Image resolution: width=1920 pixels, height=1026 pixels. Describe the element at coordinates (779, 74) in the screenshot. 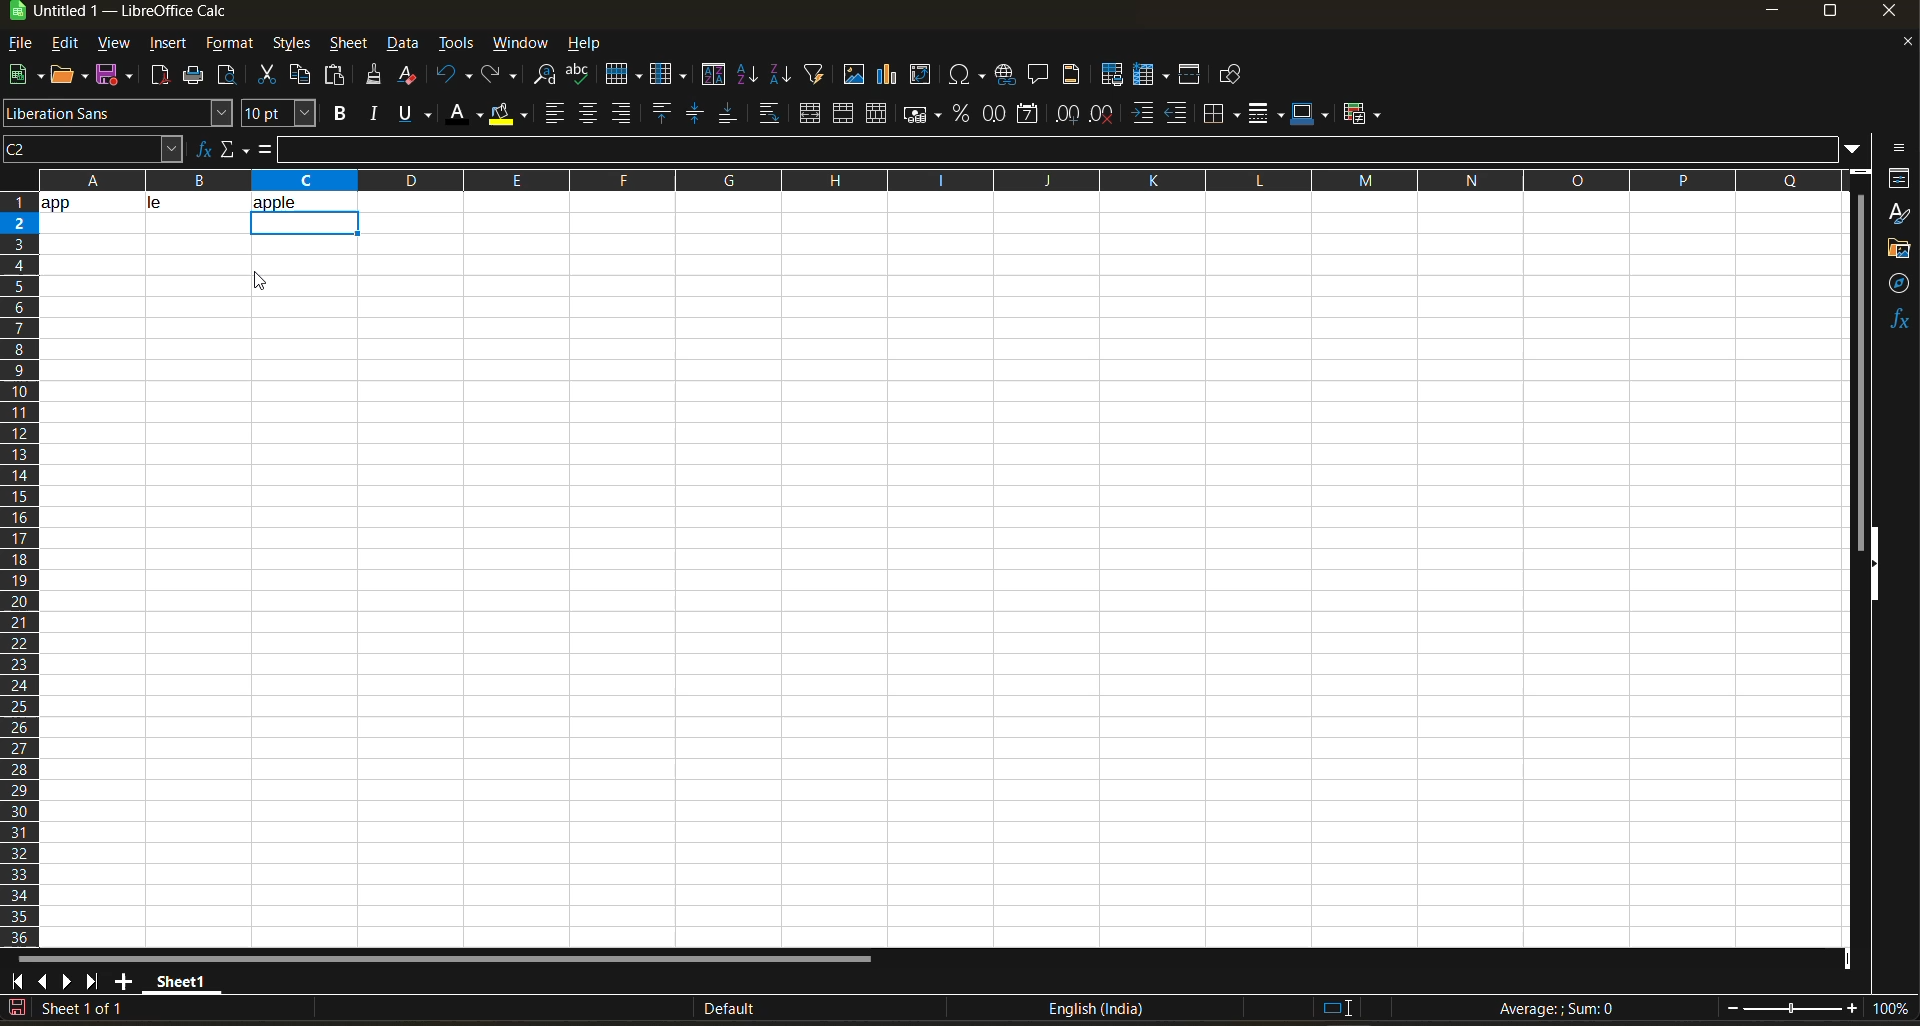

I see `sort descending` at that location.